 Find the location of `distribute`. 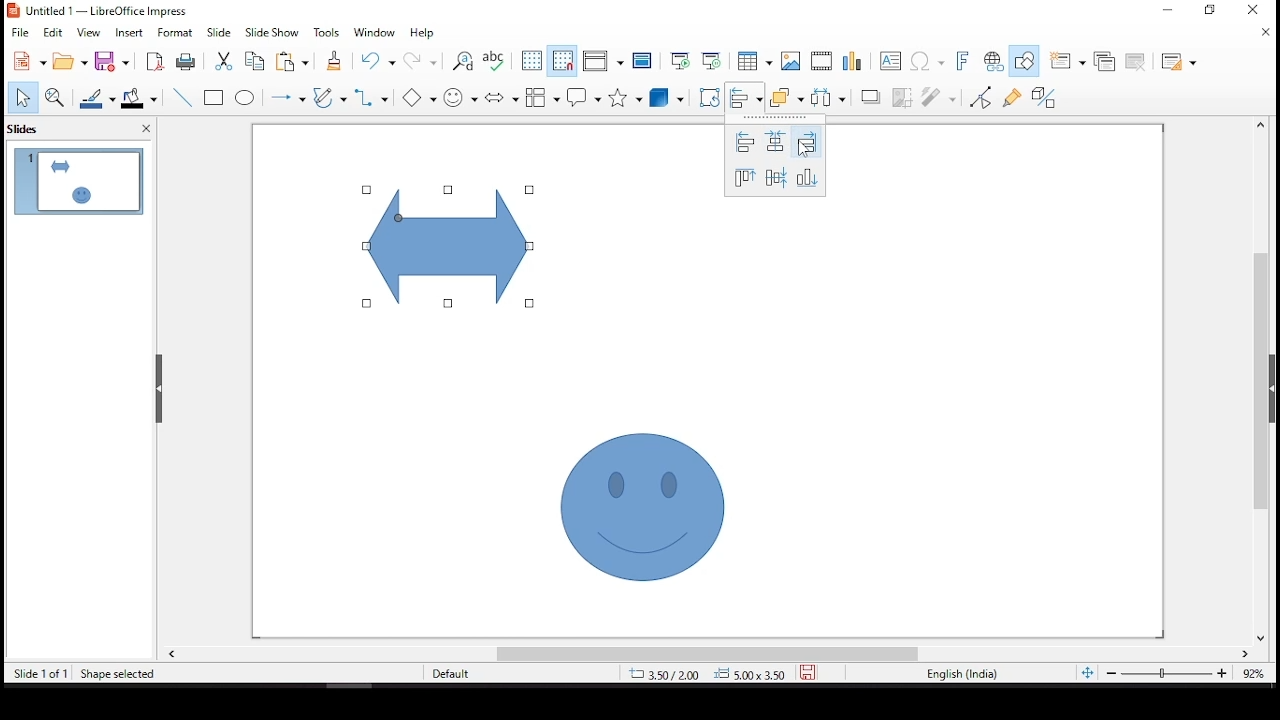

distribute is located at coordinates (827, 99).